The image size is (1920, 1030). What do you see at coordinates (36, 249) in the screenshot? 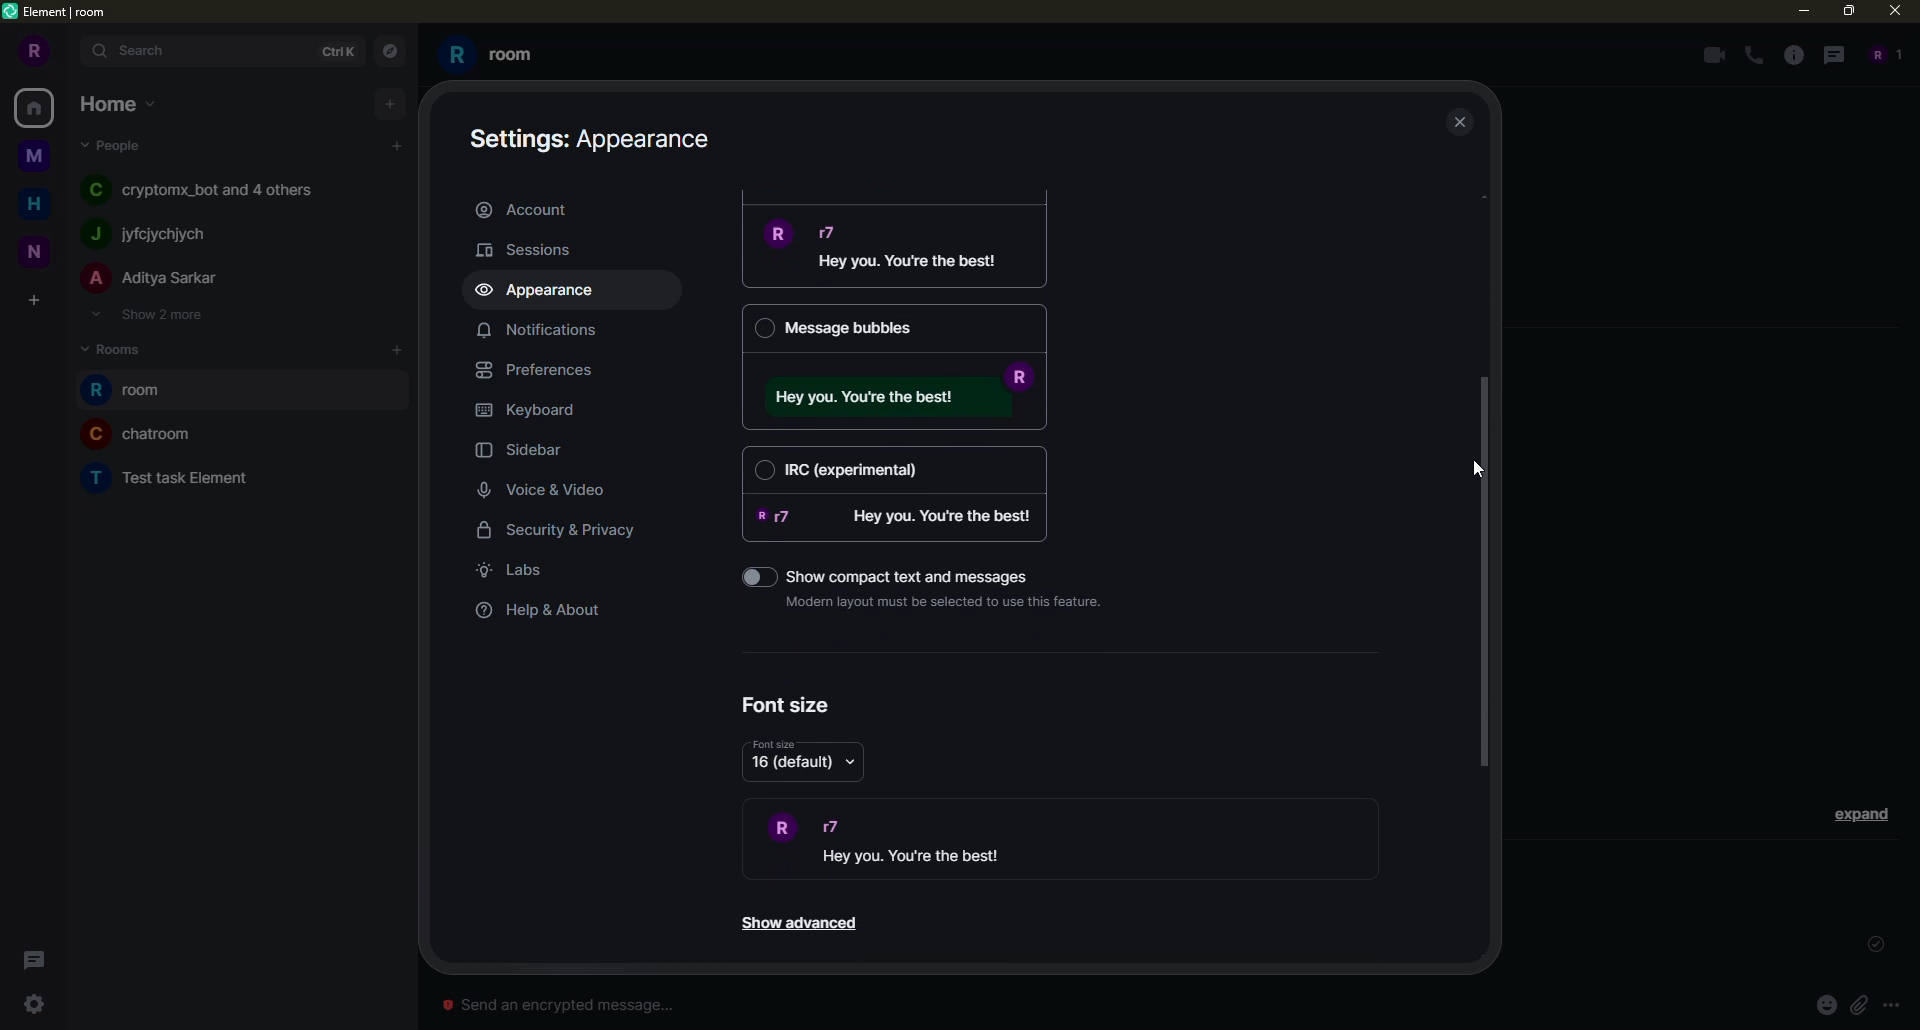
I see `space` at bounding box center [36, 249].